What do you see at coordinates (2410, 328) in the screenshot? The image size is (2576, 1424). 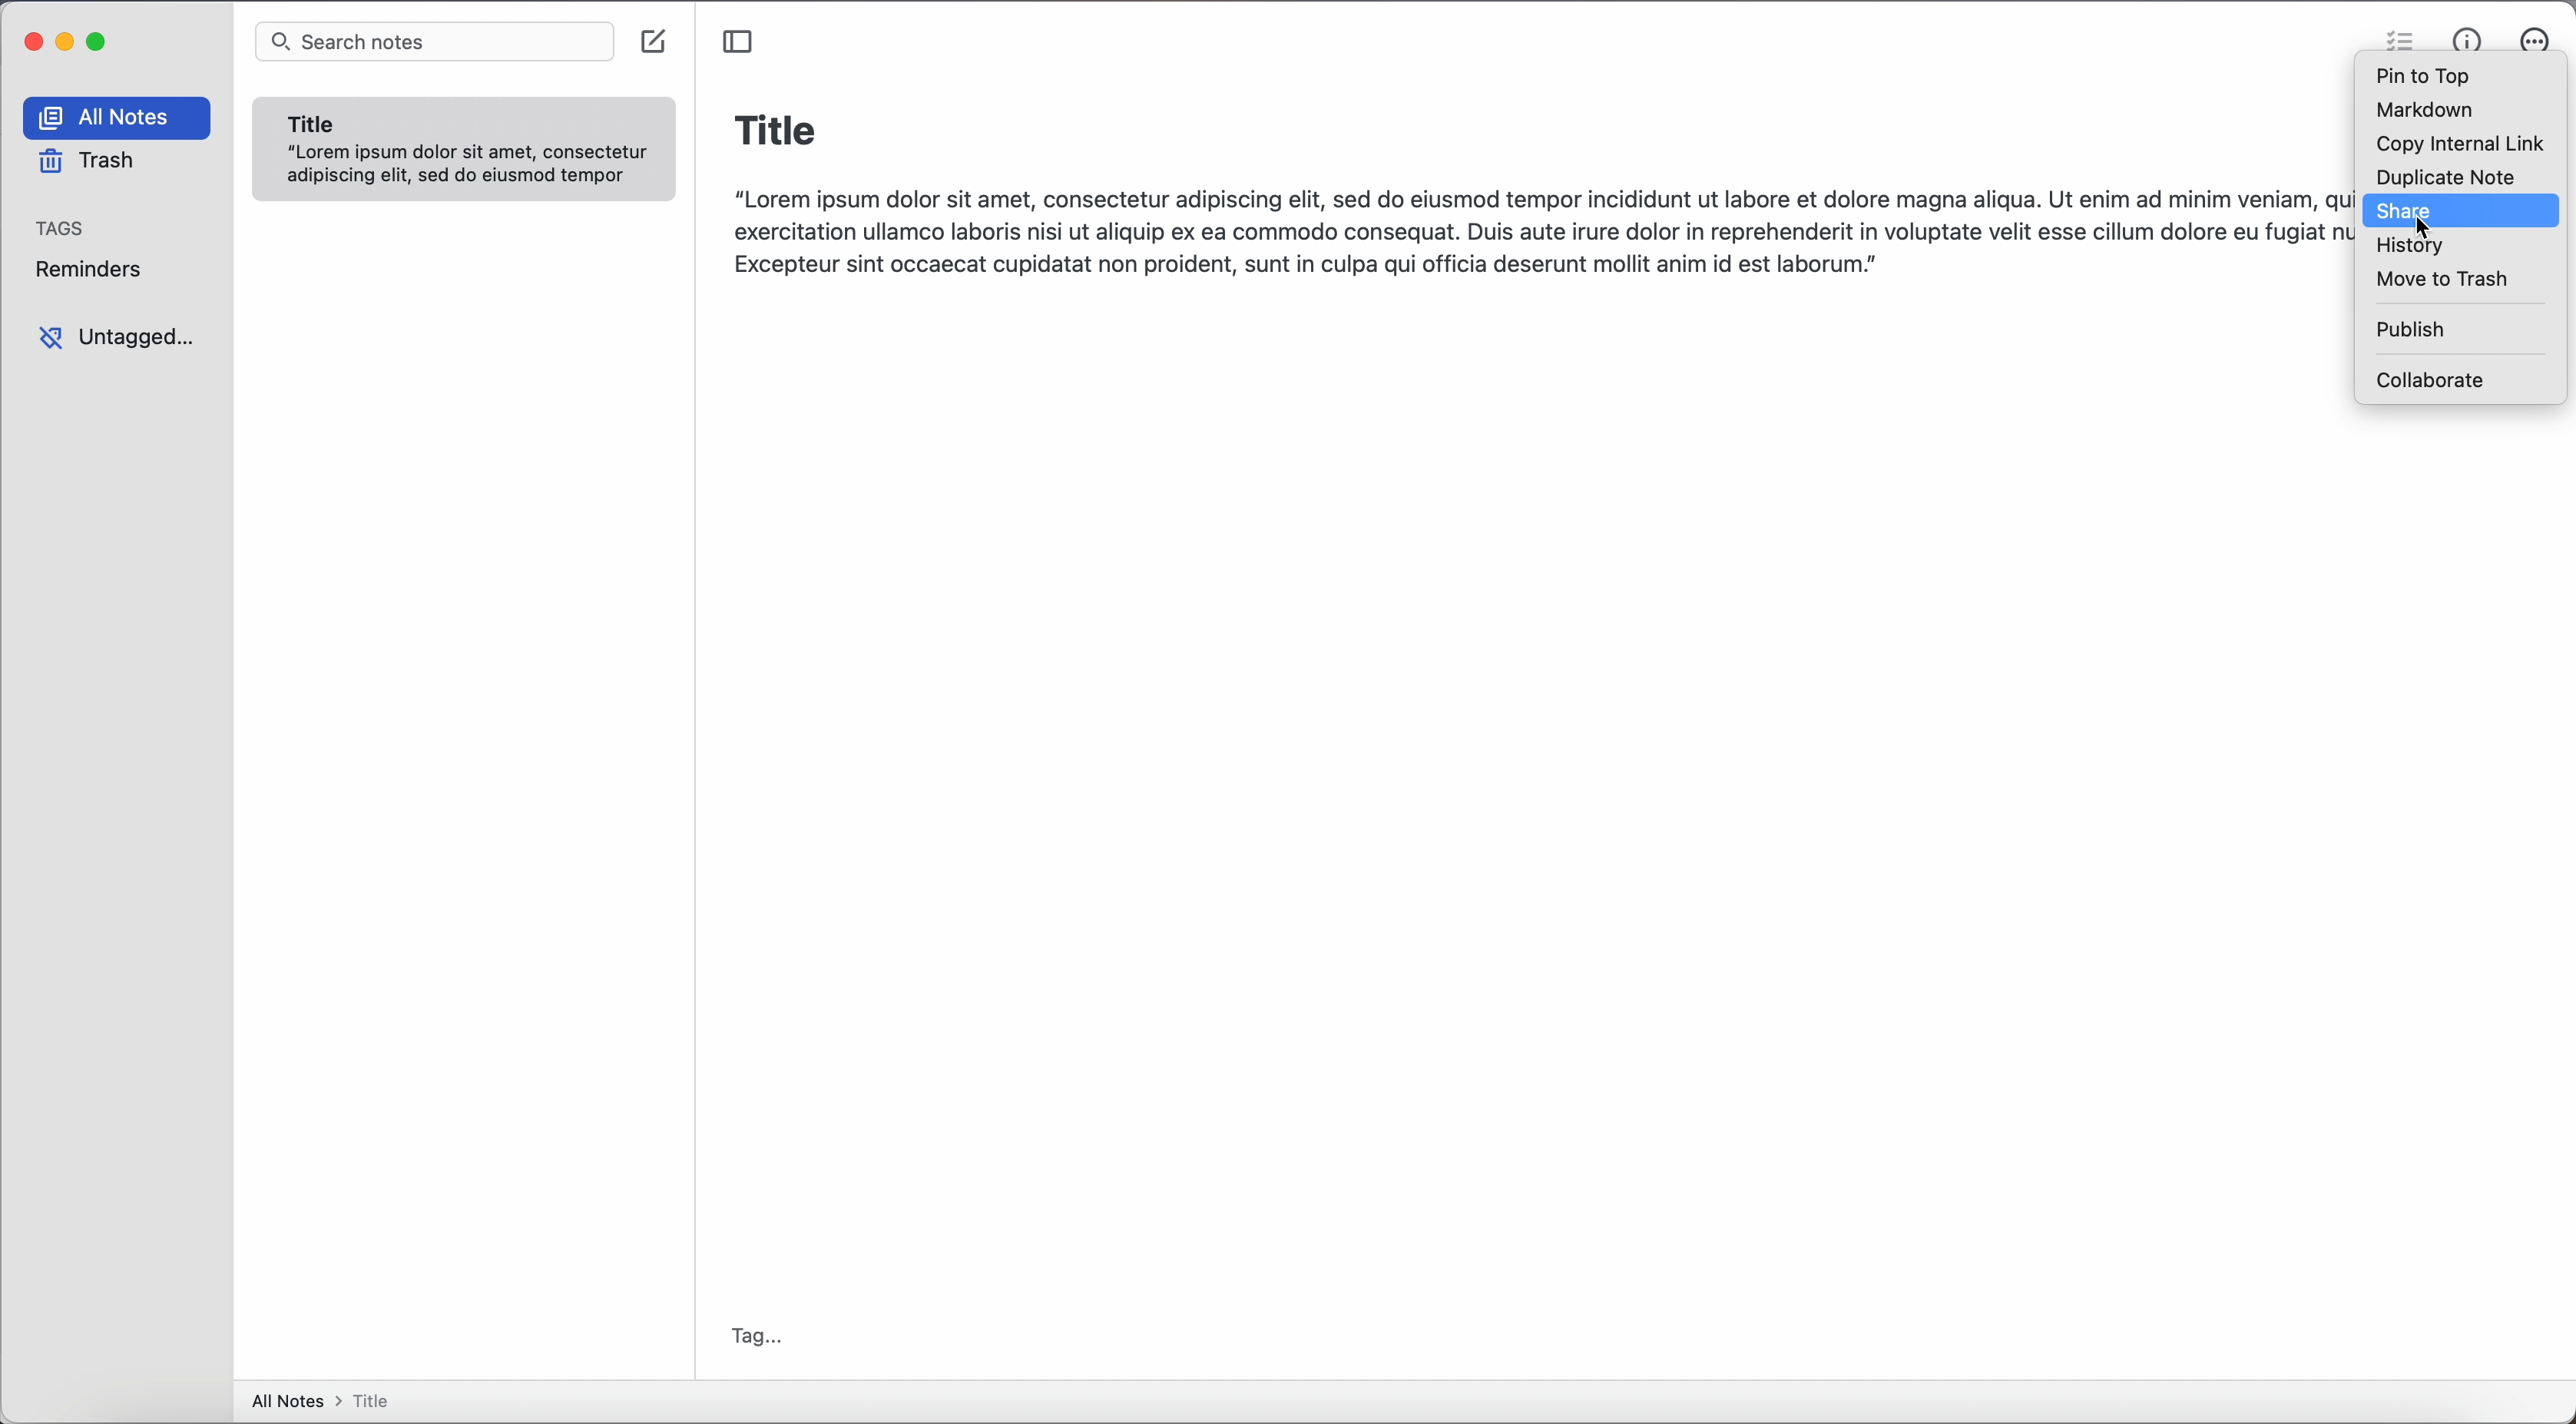 I see `publish` at bounding box center [2410, 328].